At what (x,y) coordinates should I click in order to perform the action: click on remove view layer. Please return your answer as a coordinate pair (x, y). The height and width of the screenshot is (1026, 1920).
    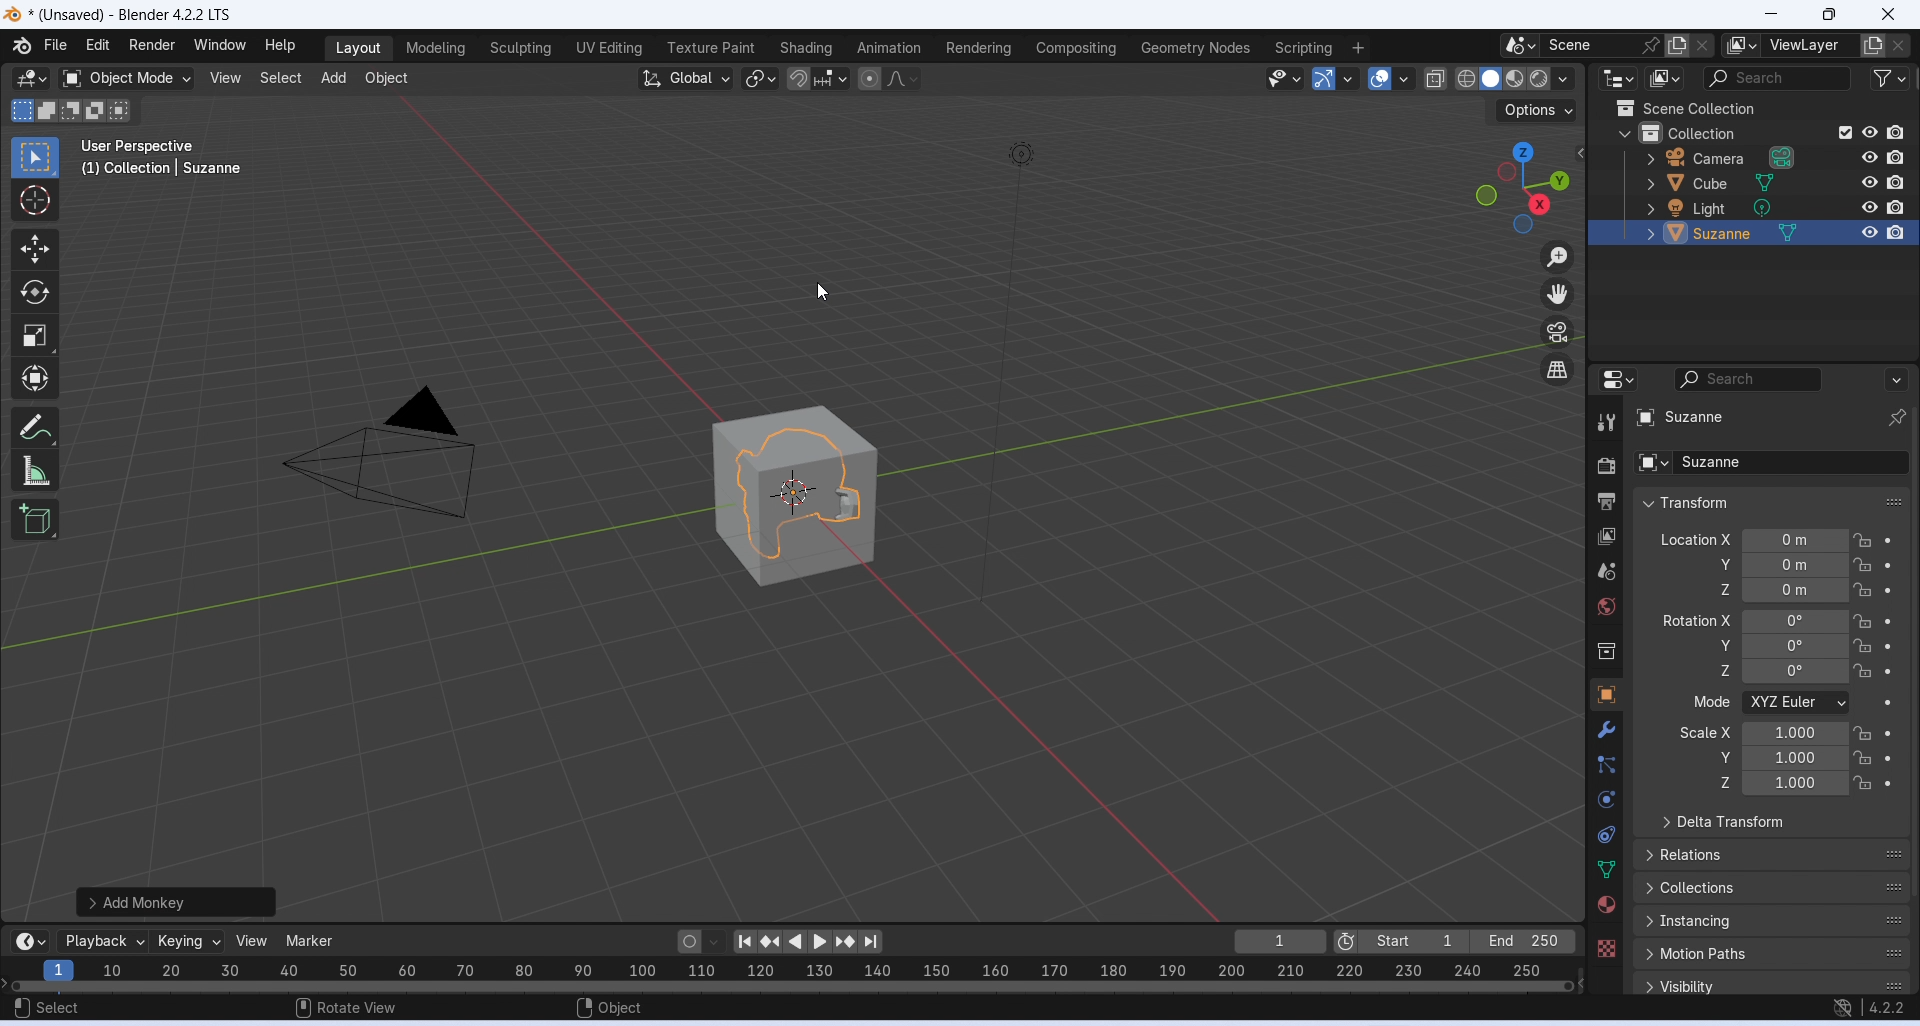
    Looking at the image, I should click on (1900, 46).